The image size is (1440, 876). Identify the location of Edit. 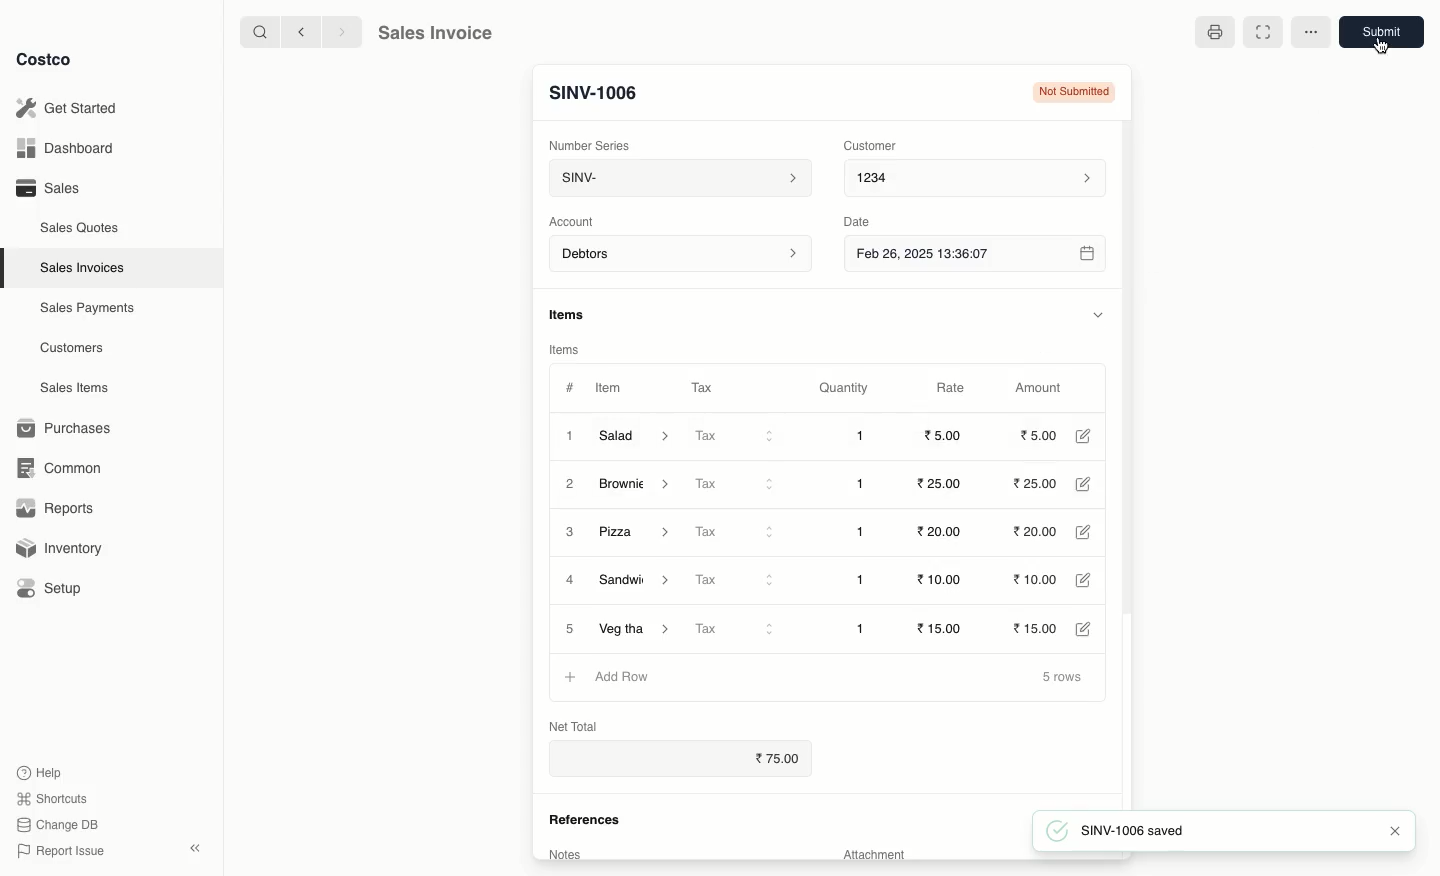
(1086, 580).